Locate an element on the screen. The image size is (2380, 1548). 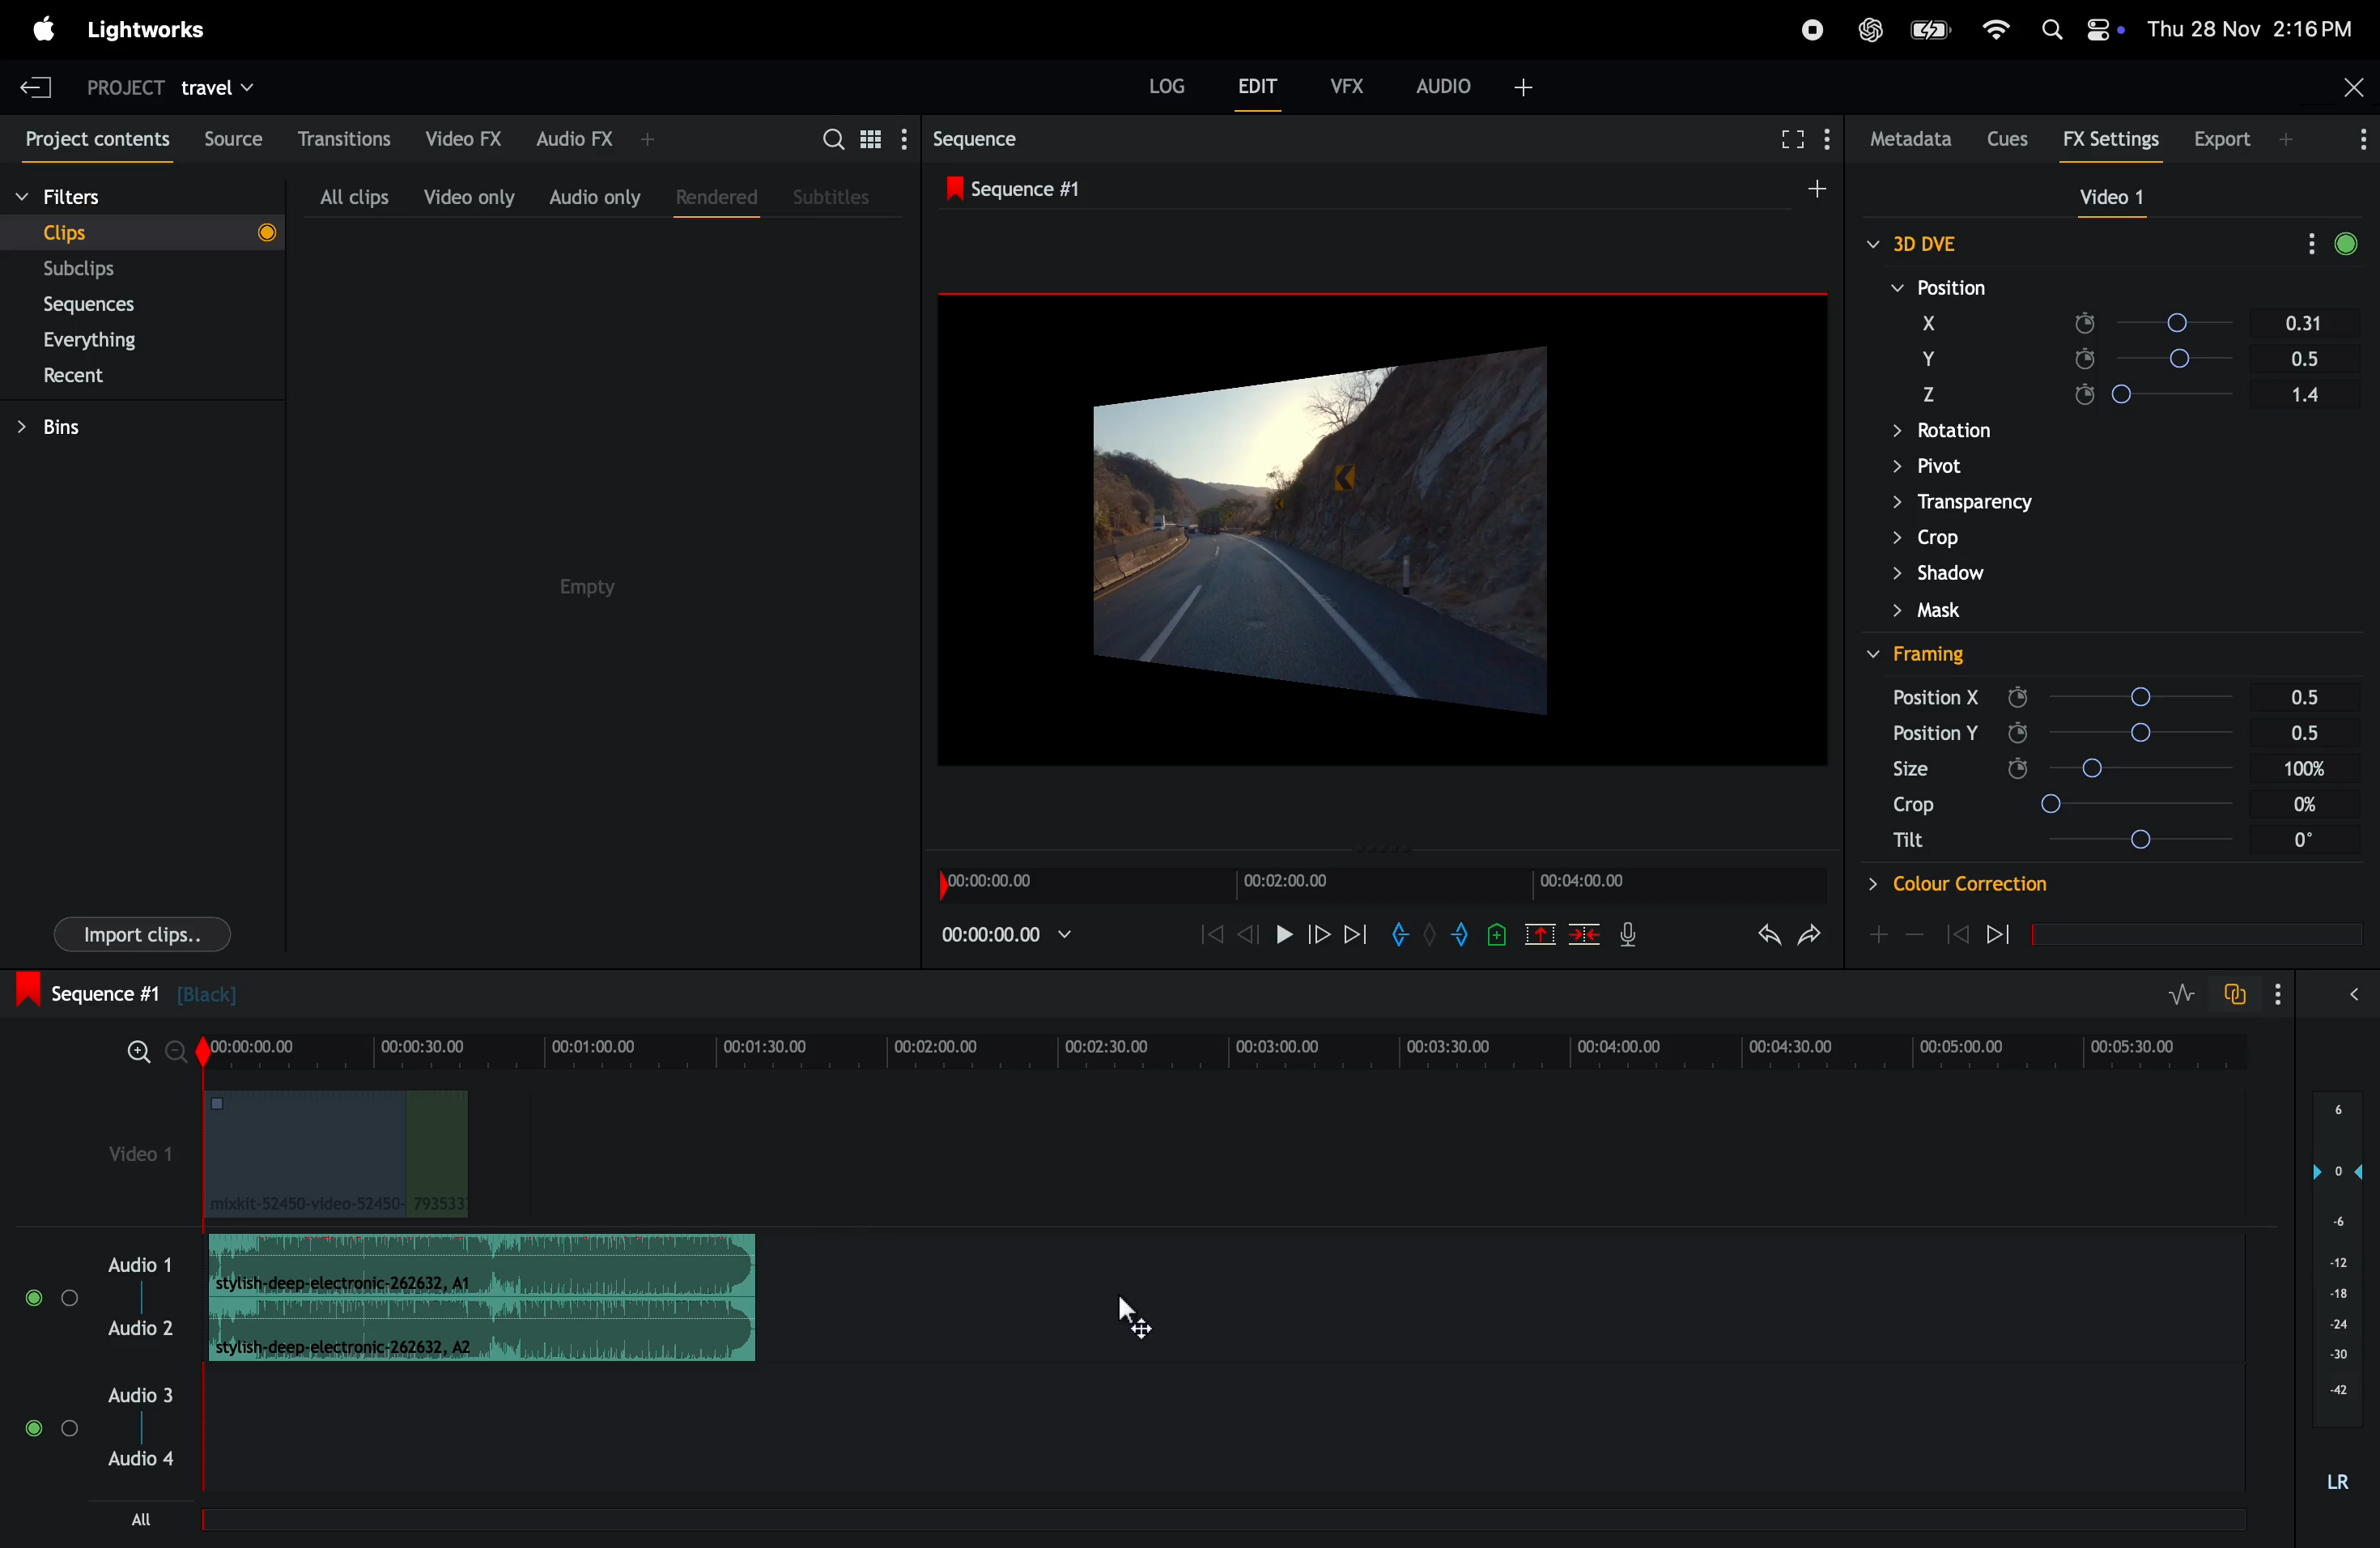
apple widgets is located at coordinates (2079, 25).